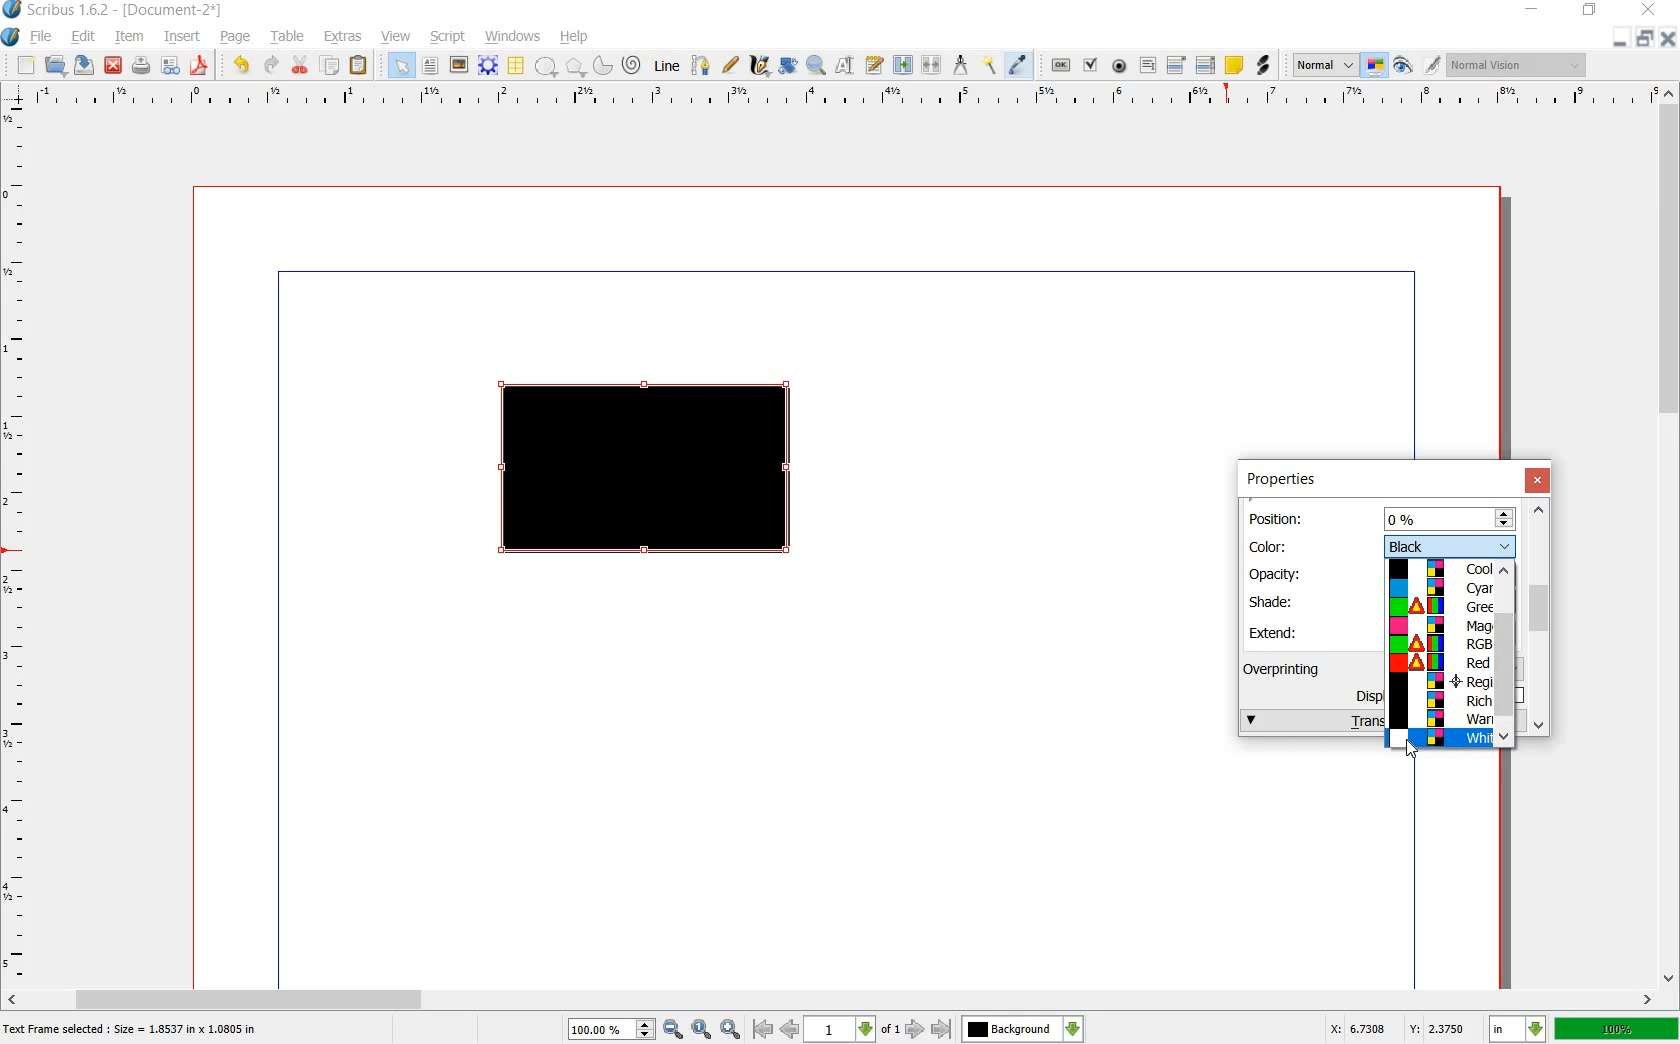 This screenshot has width=1680, height=1044. What do you see at coordinates (601, 64) in the screenshot?
I see `arc` at bounding box center [601, 64].